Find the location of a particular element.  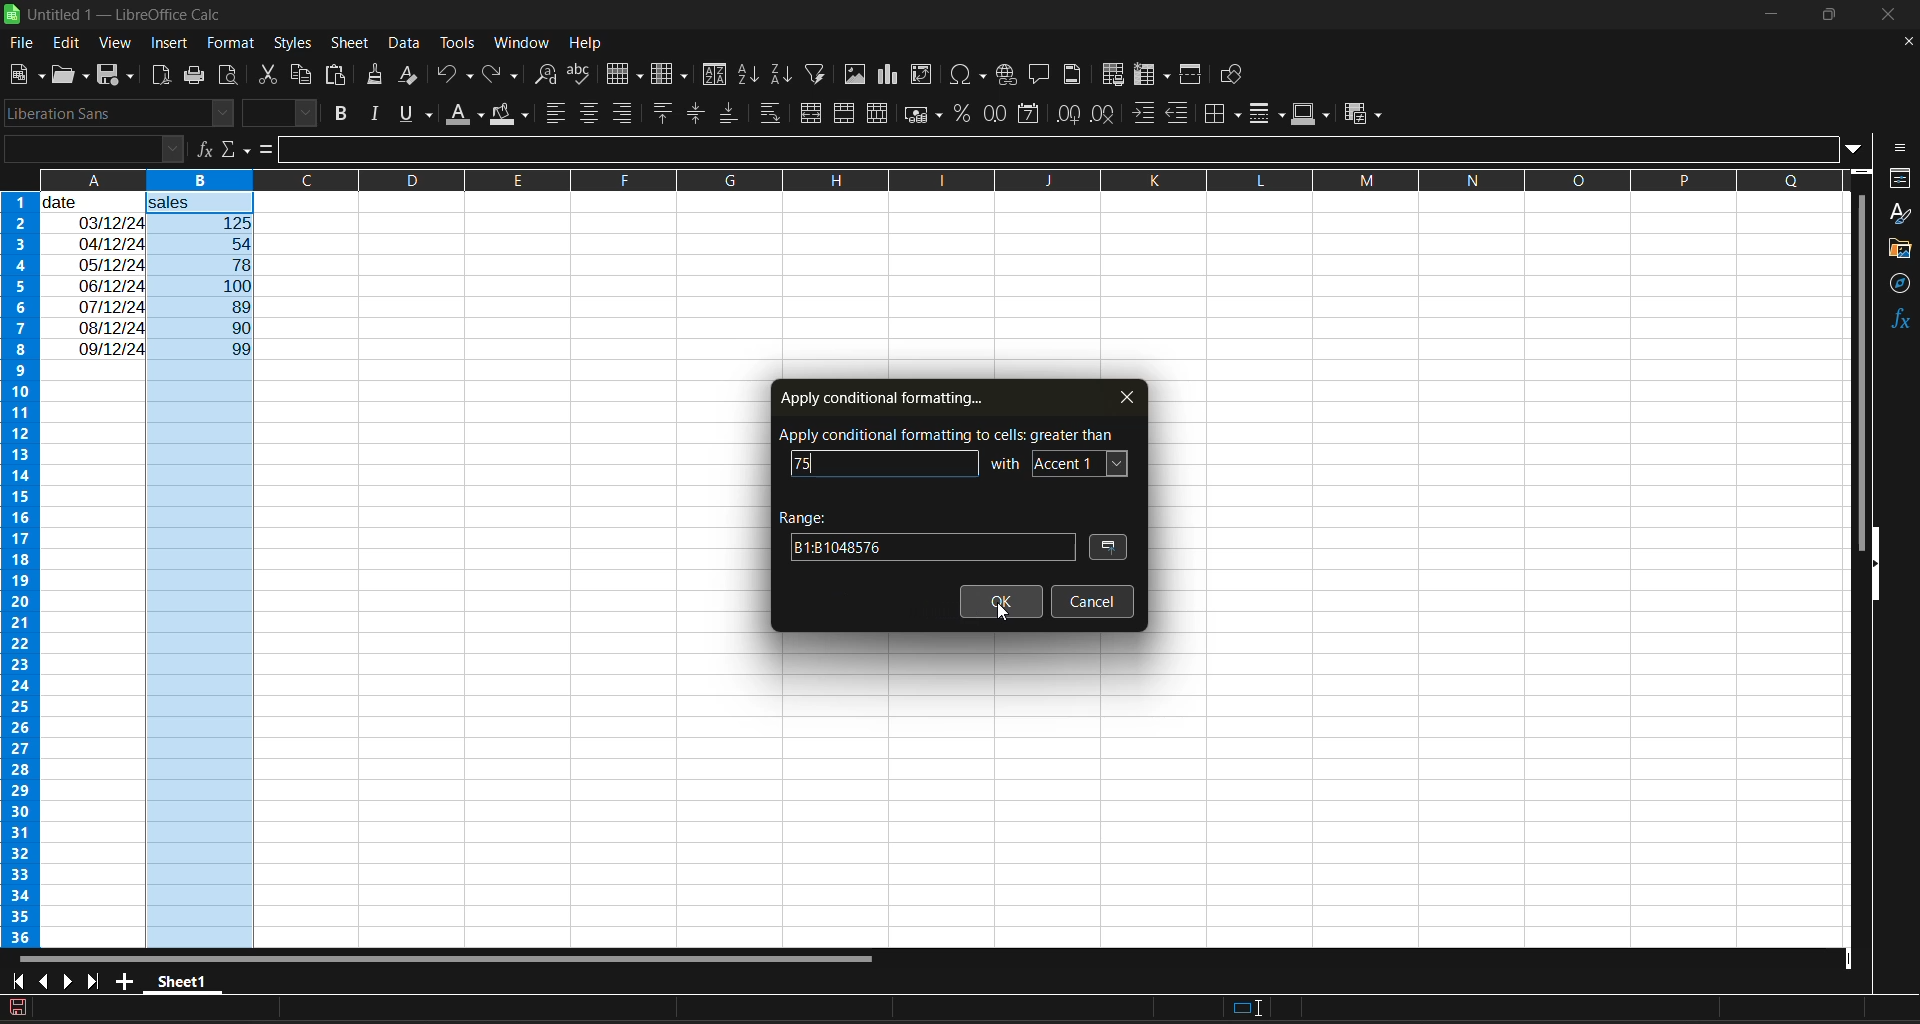

standard selection is located at coordinates (1248, 1007).